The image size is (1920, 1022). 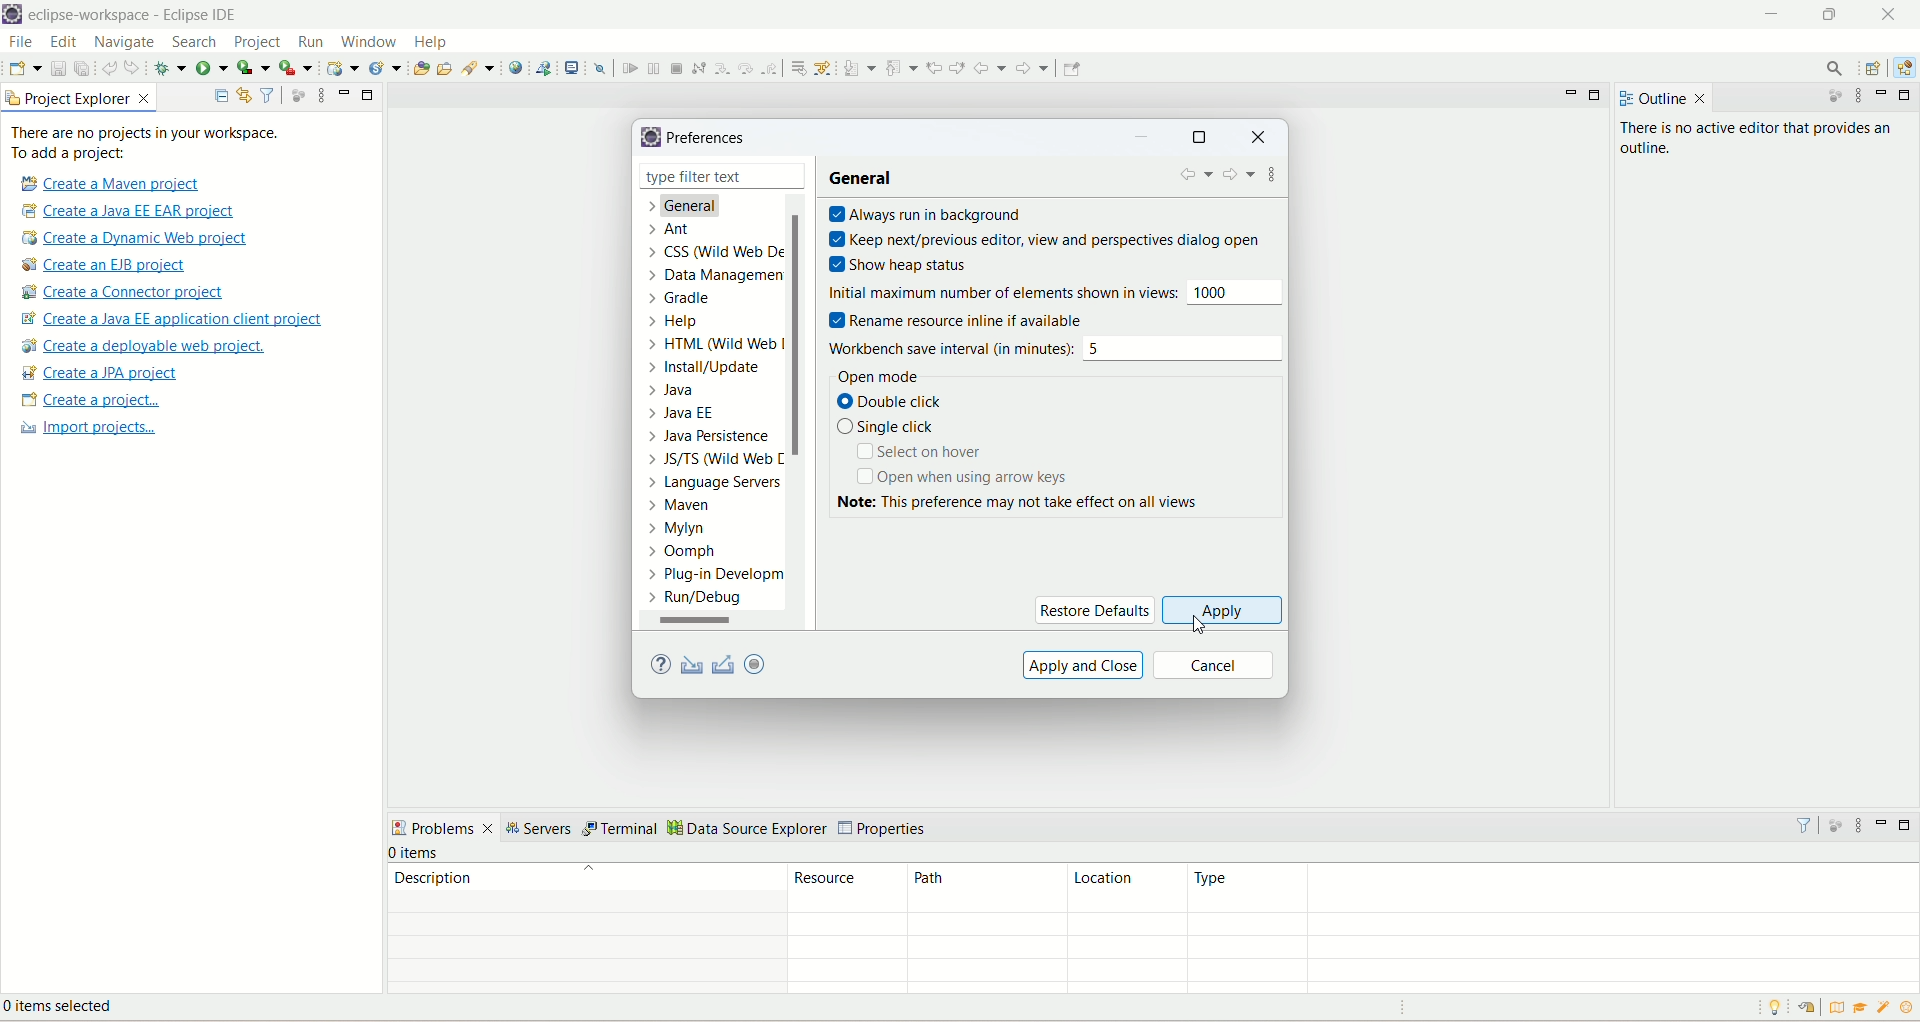 What do you see at coordinates (658, 666) in the screenshot?
I see `help` at bounding box center [658, 666].